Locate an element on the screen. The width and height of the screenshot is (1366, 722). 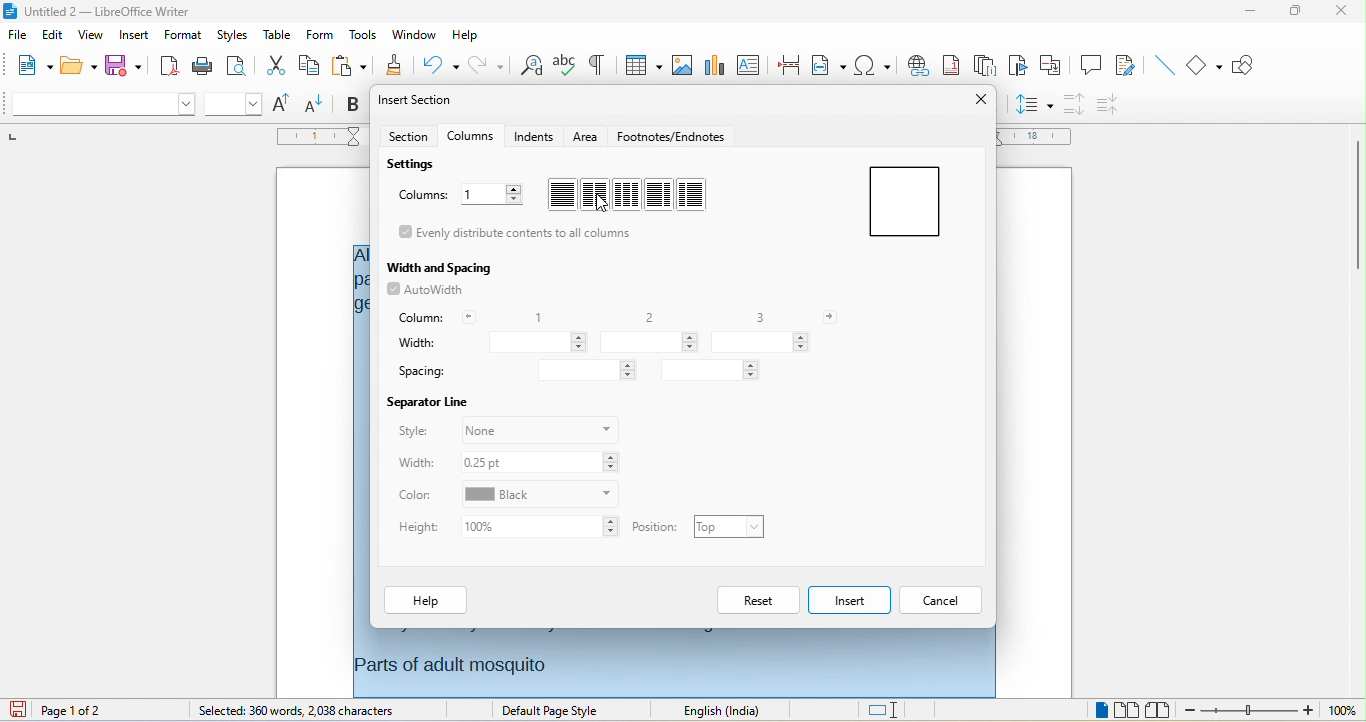
decrease size is located at coordinates (315, 103).